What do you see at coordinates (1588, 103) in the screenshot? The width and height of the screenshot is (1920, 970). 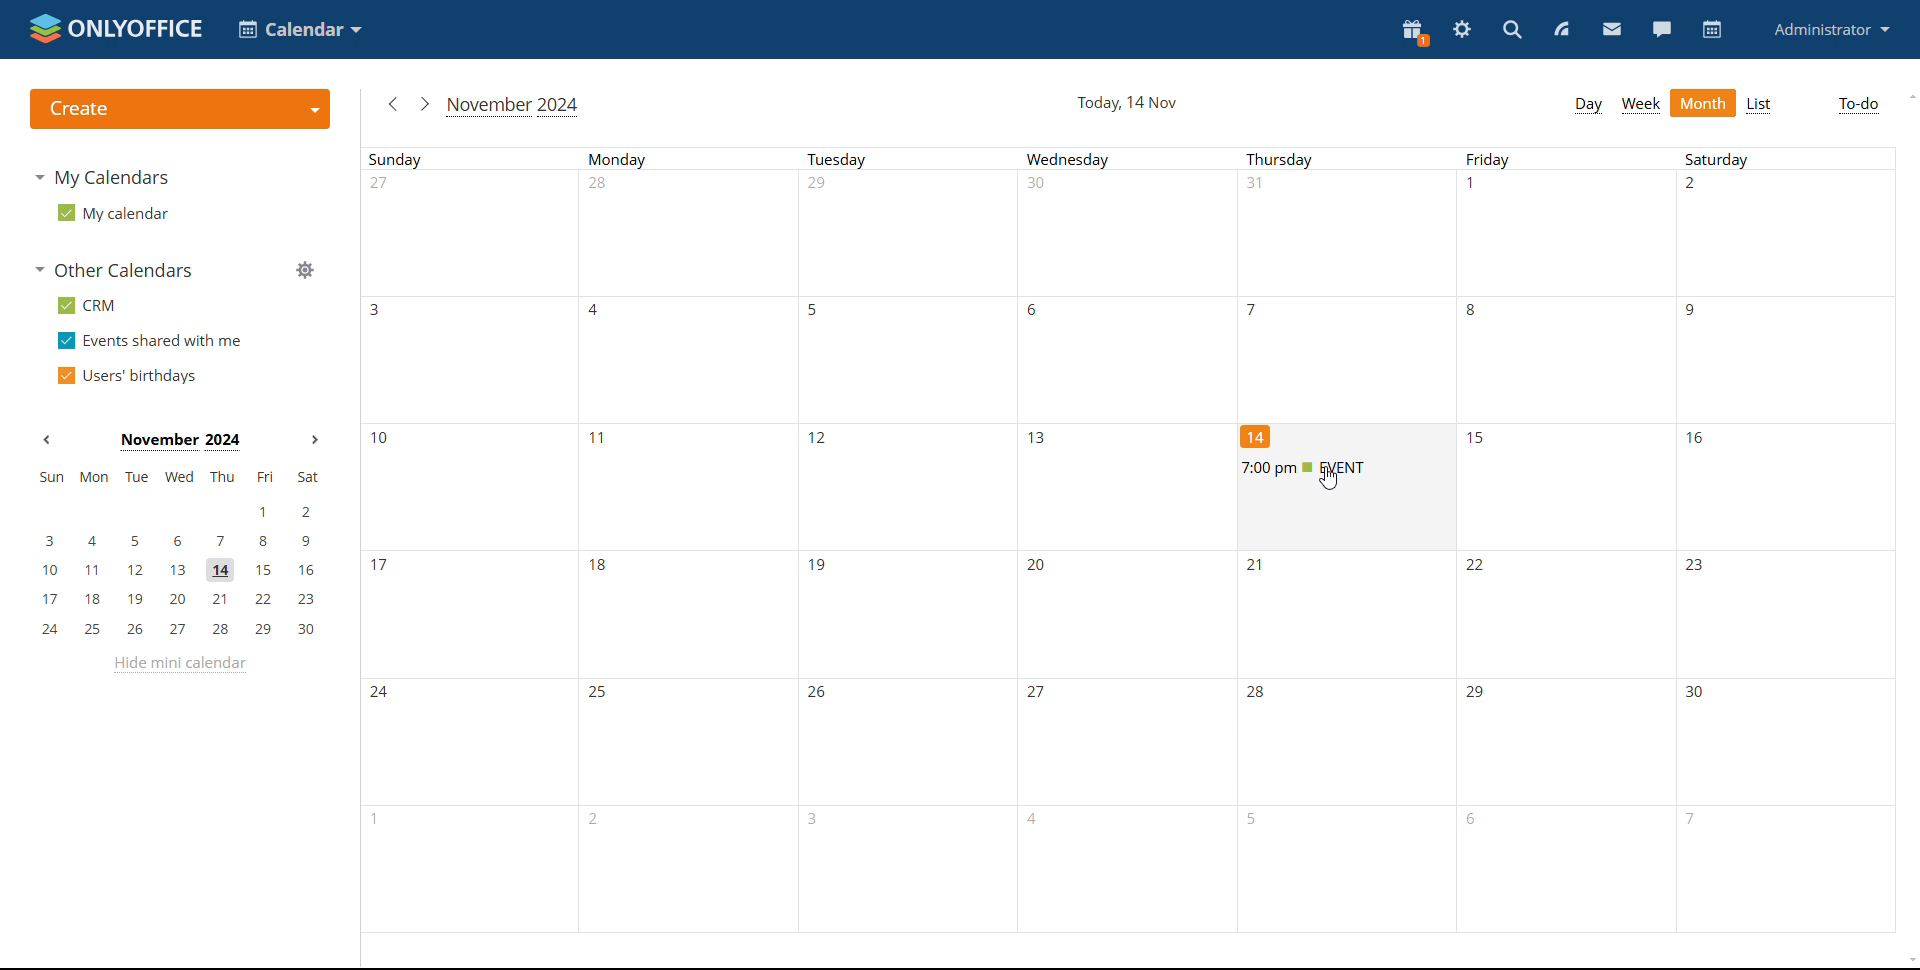 I see `day view` at bounding box center [1588, 103].